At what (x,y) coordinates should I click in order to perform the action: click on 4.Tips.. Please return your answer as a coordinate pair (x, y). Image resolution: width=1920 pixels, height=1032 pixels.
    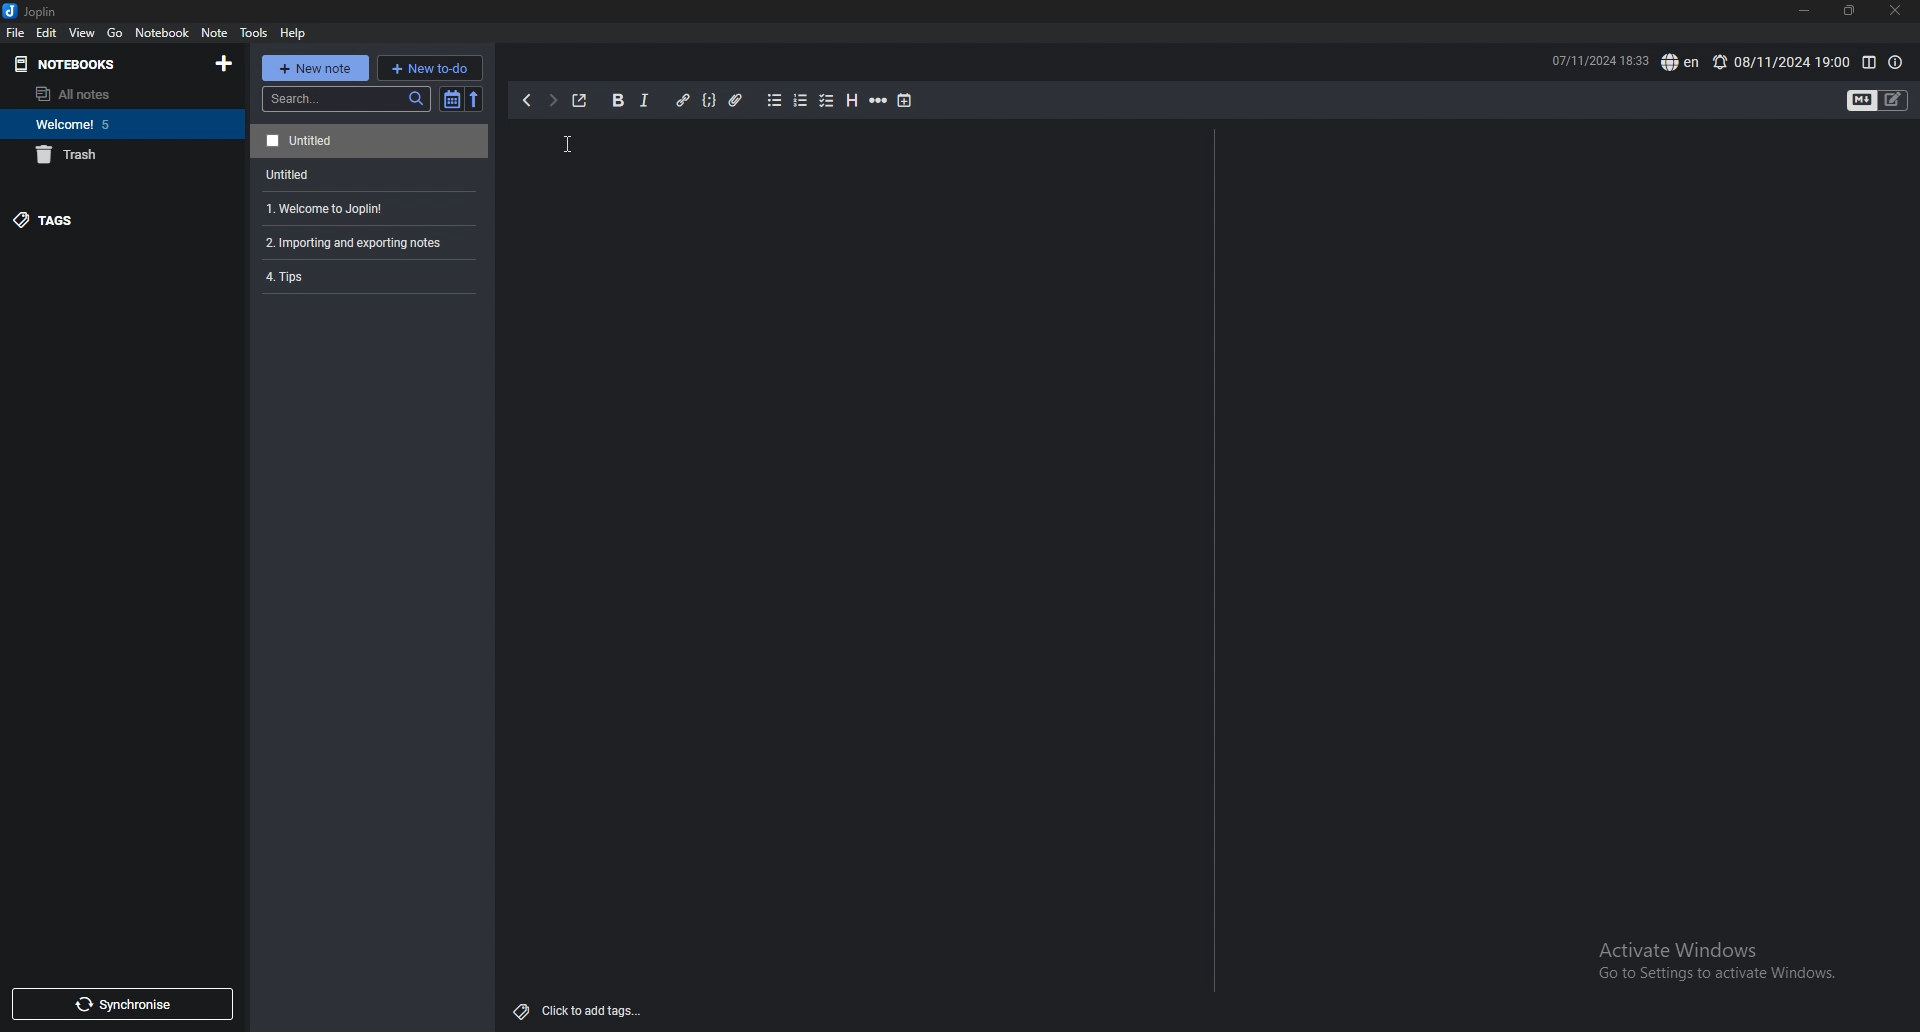
    Looking at the image, I should click on (367, 276).